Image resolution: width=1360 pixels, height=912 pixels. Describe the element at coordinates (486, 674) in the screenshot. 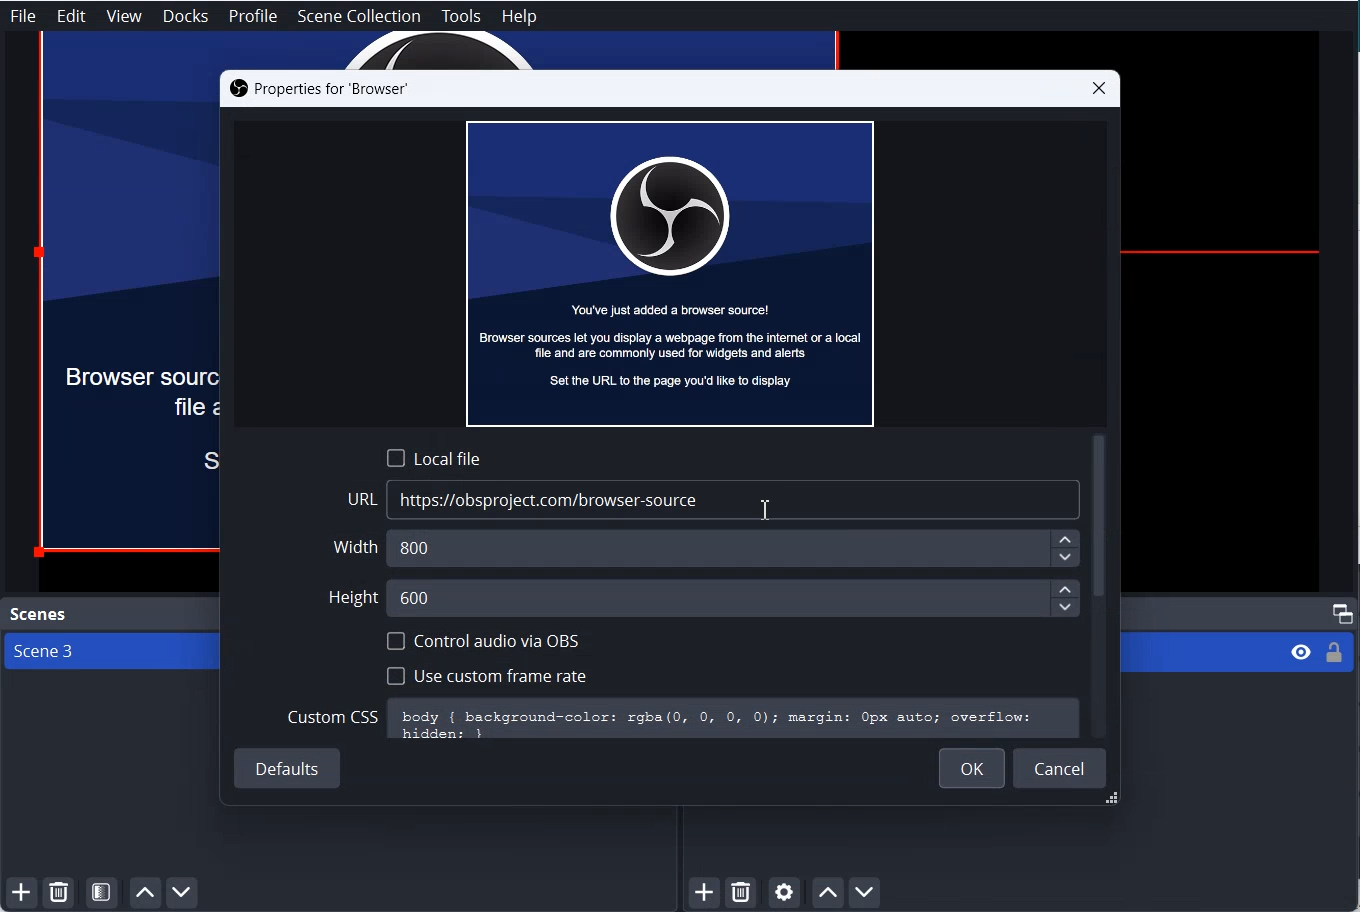

I see `(un)check Use custom frame rate` at that location.